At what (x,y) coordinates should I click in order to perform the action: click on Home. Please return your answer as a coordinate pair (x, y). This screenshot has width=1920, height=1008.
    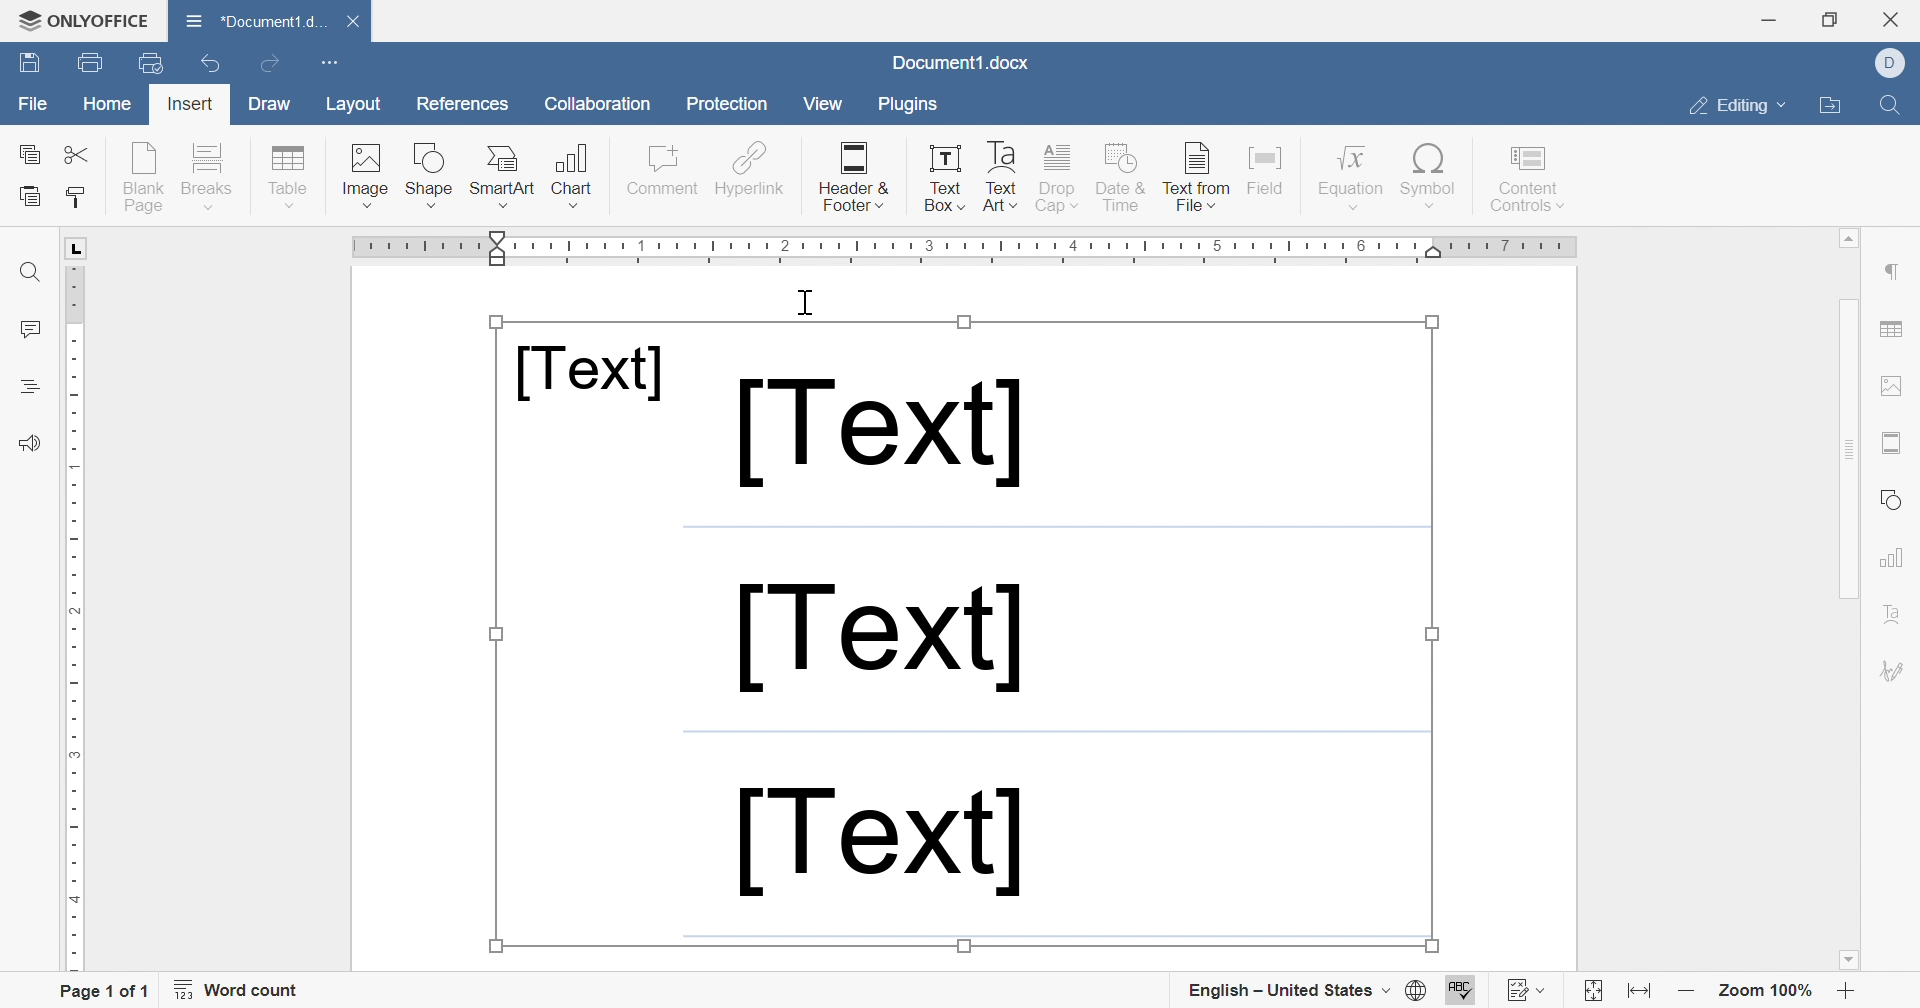
    Looking at the image, I should click on (109, 104).